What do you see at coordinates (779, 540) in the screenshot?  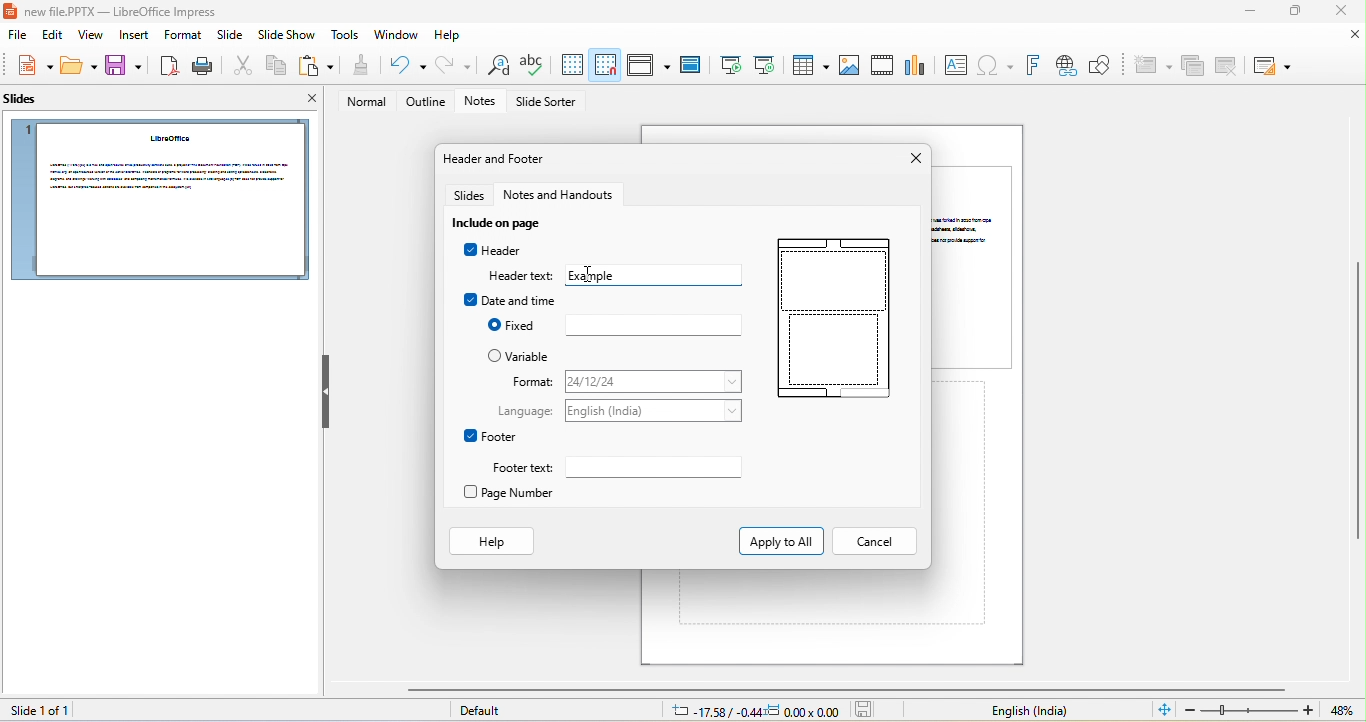 I see `Apply to All` at bounding box center [779, 540].